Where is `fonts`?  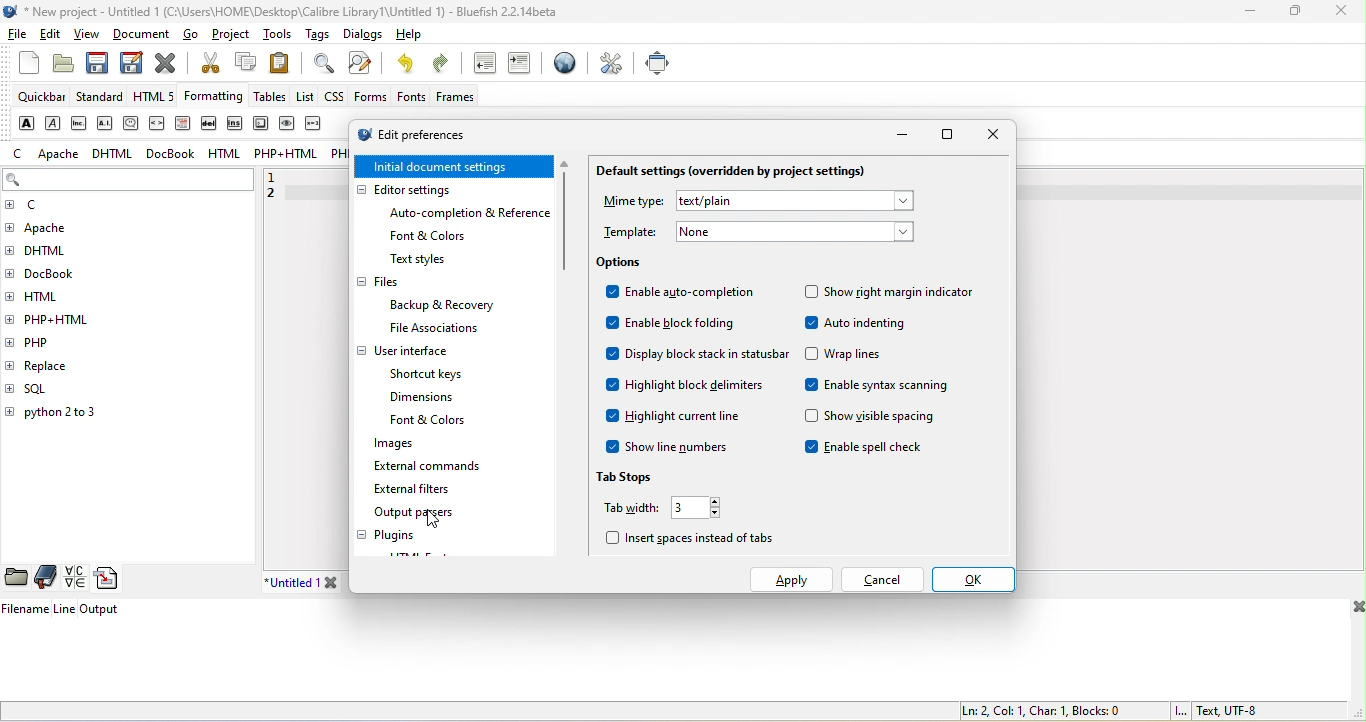 fonts is located at coordinates (408, 97).